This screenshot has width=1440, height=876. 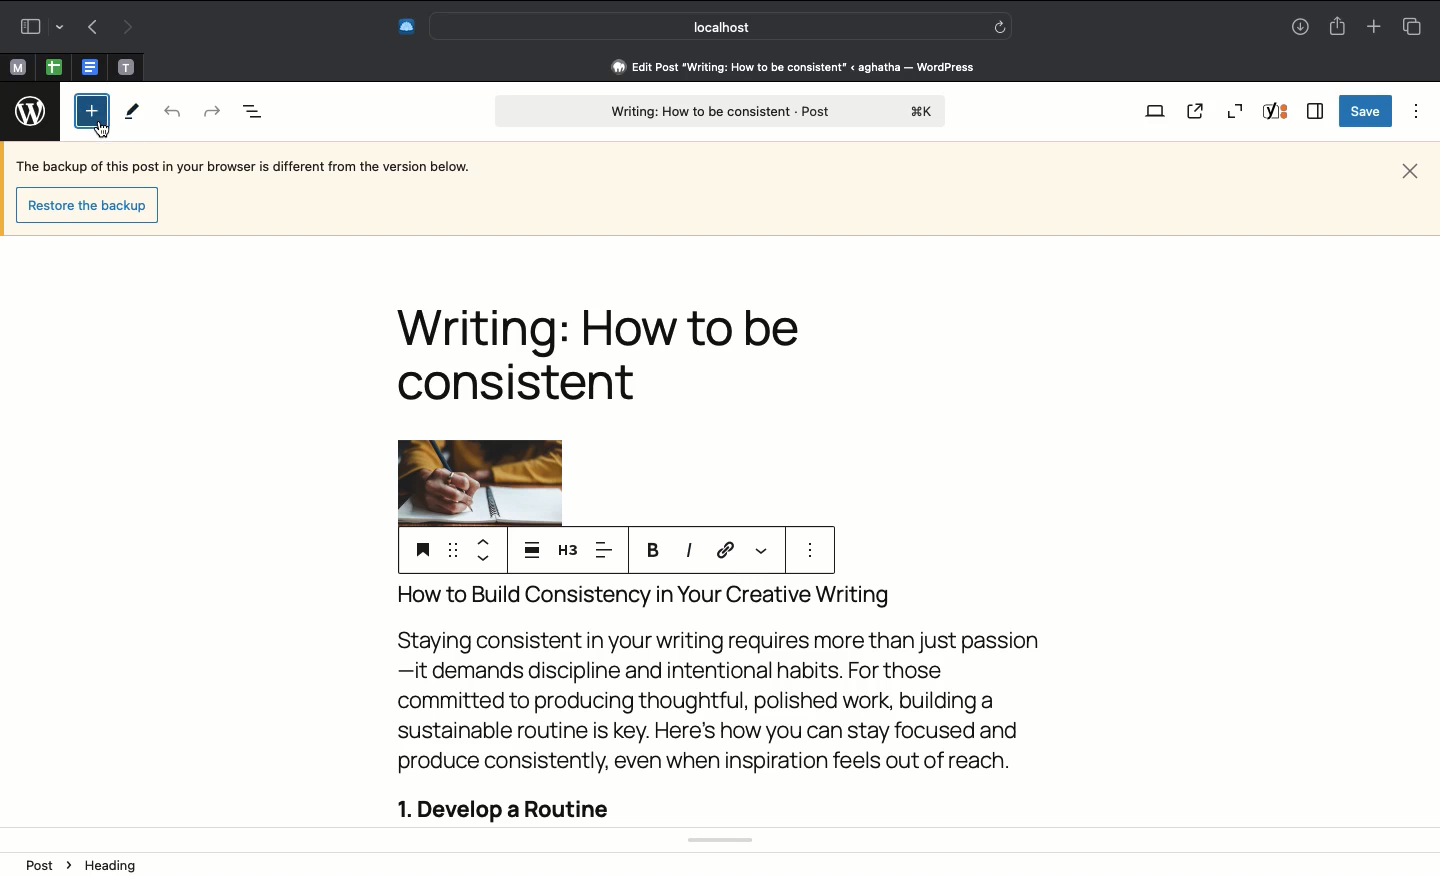 I want to click on Options, so click(x=1418, y=112).